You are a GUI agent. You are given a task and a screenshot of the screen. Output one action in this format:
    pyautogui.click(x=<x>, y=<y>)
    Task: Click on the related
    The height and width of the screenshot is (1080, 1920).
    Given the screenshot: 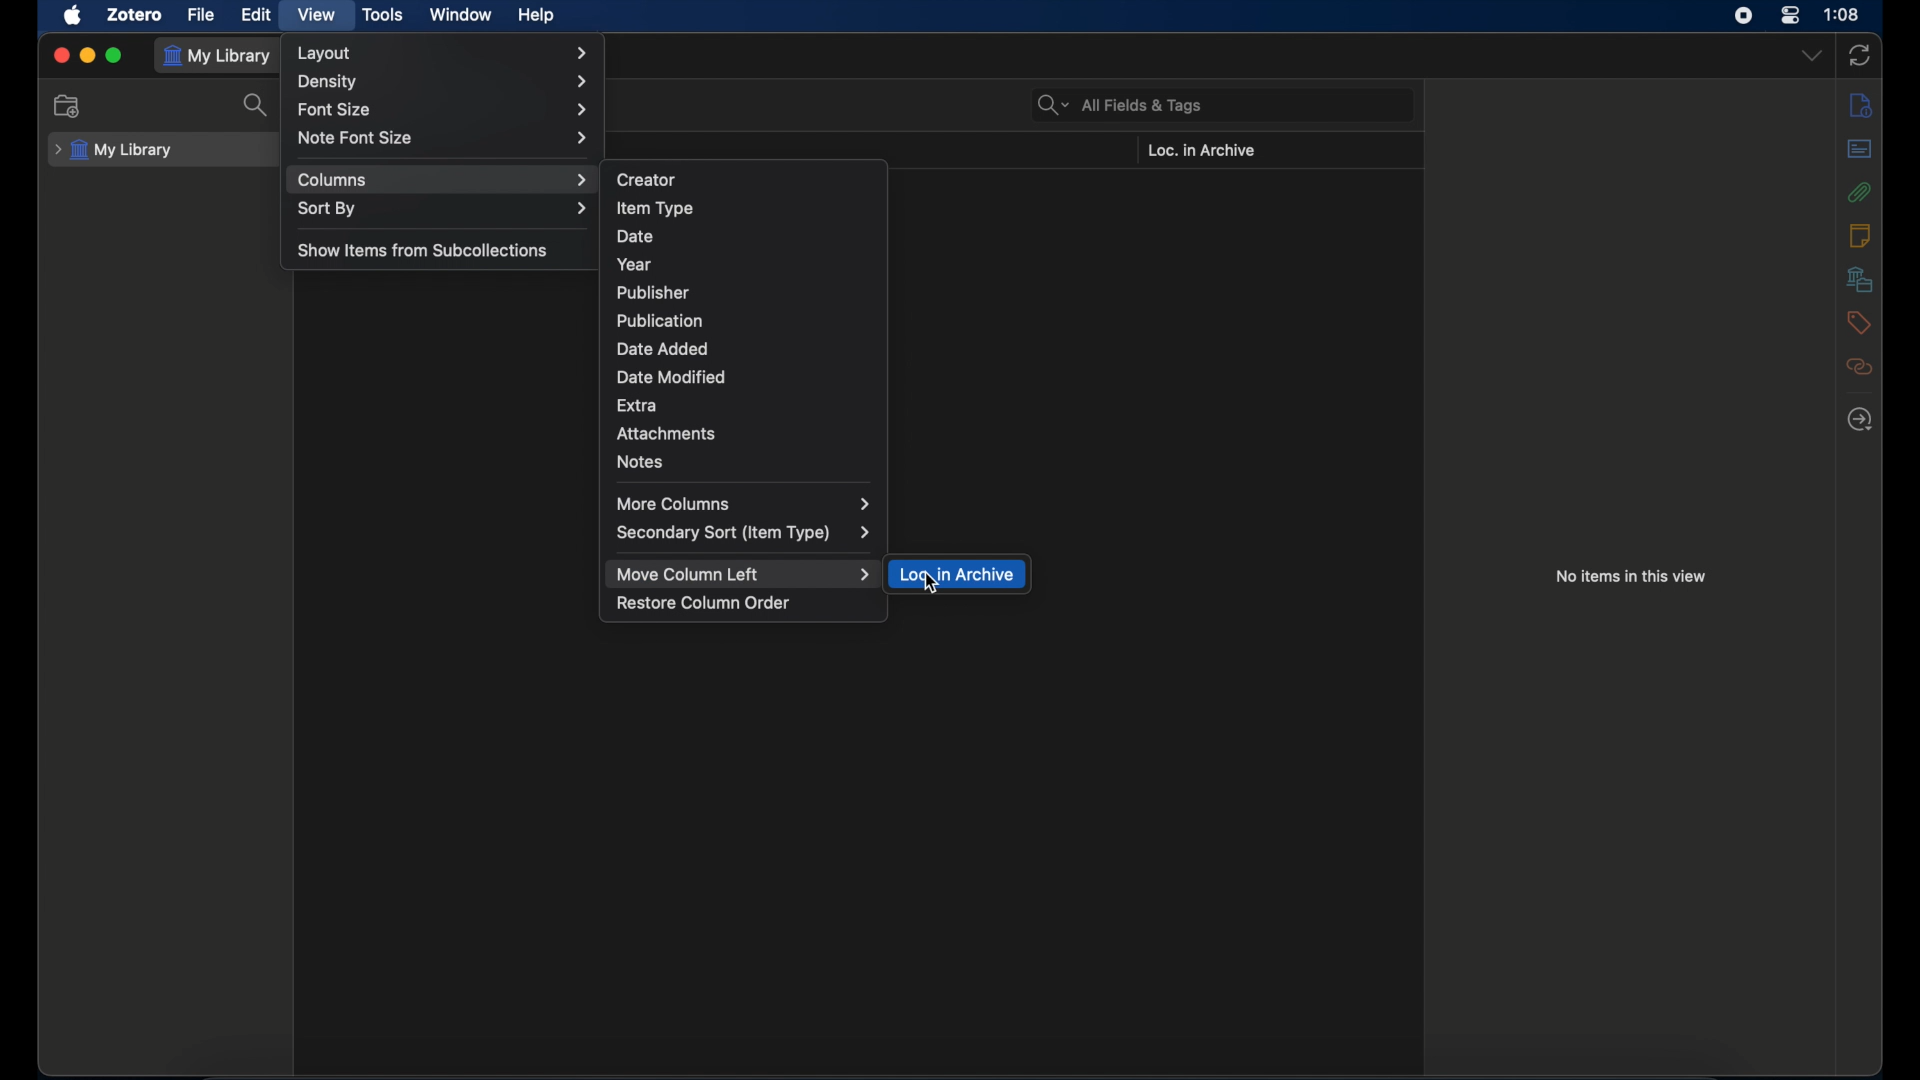 What is the action you would take?
    pyautogui.click(x=1861, y=366)
    